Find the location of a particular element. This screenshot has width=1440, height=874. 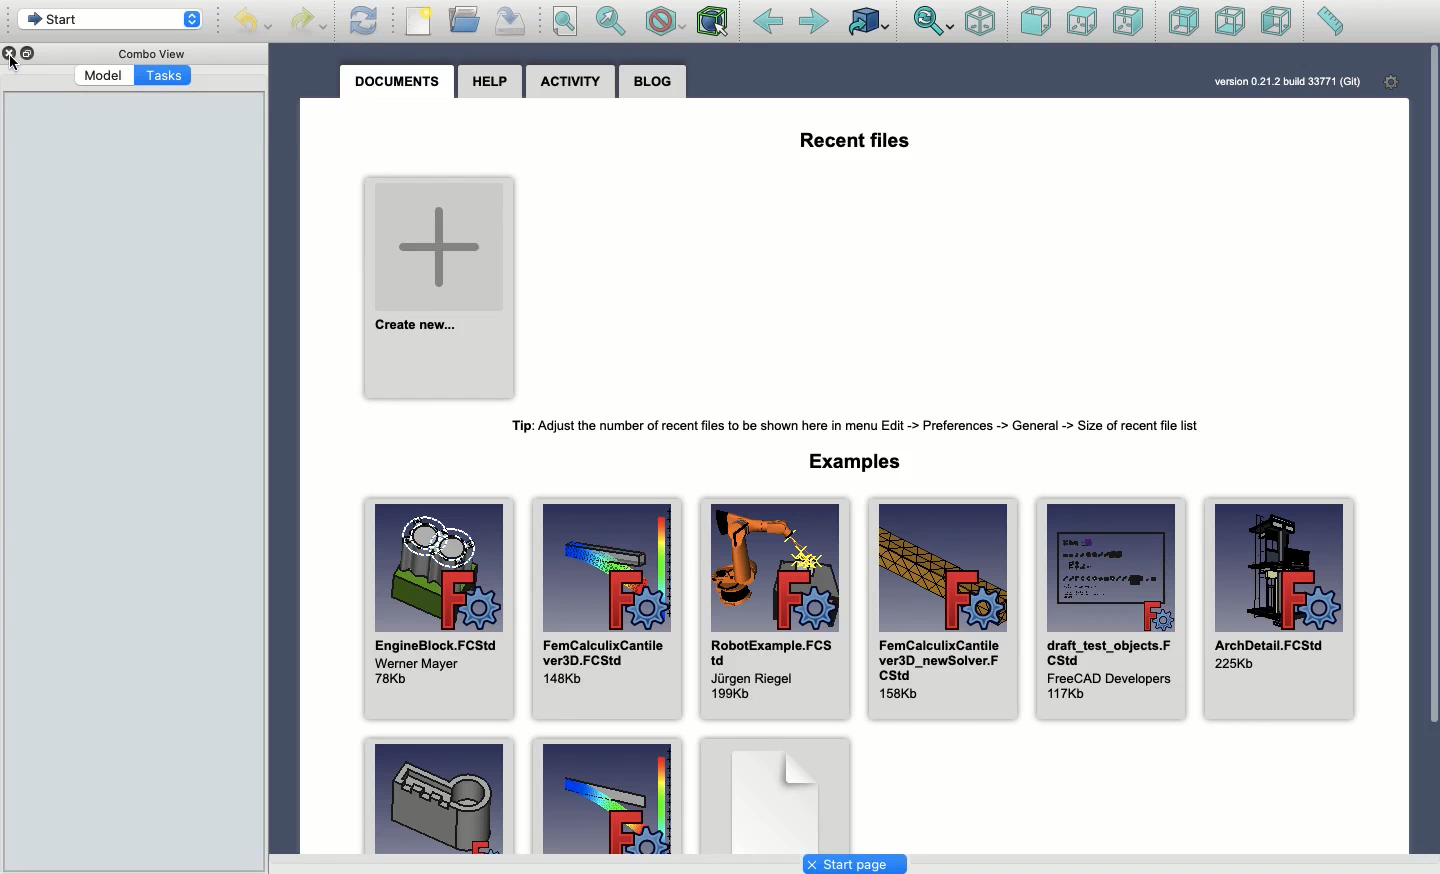

FemCalculixCantilever3D.FCStd is located at coordinates (607, 608).